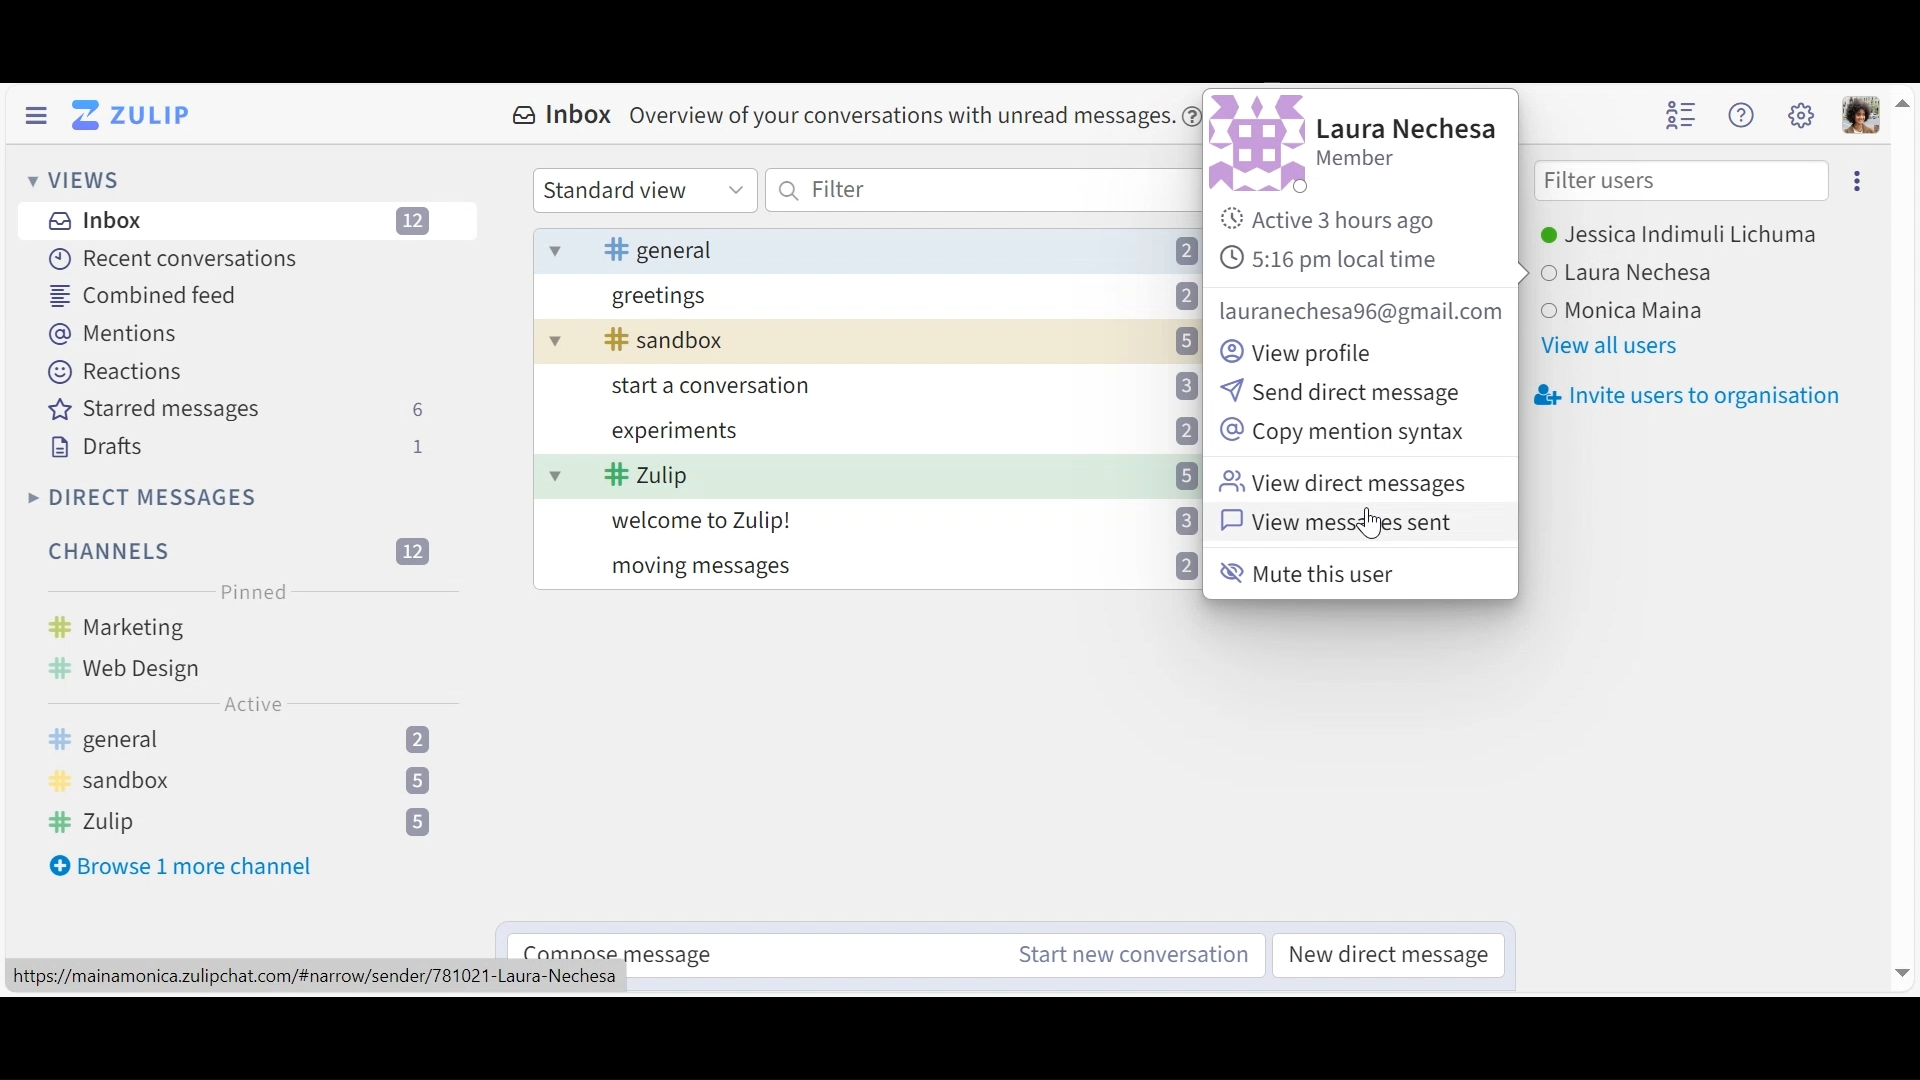 The height and width of the screenshot is (1080, 1920). I want to click on Send direct messages, so click(1343, 391).